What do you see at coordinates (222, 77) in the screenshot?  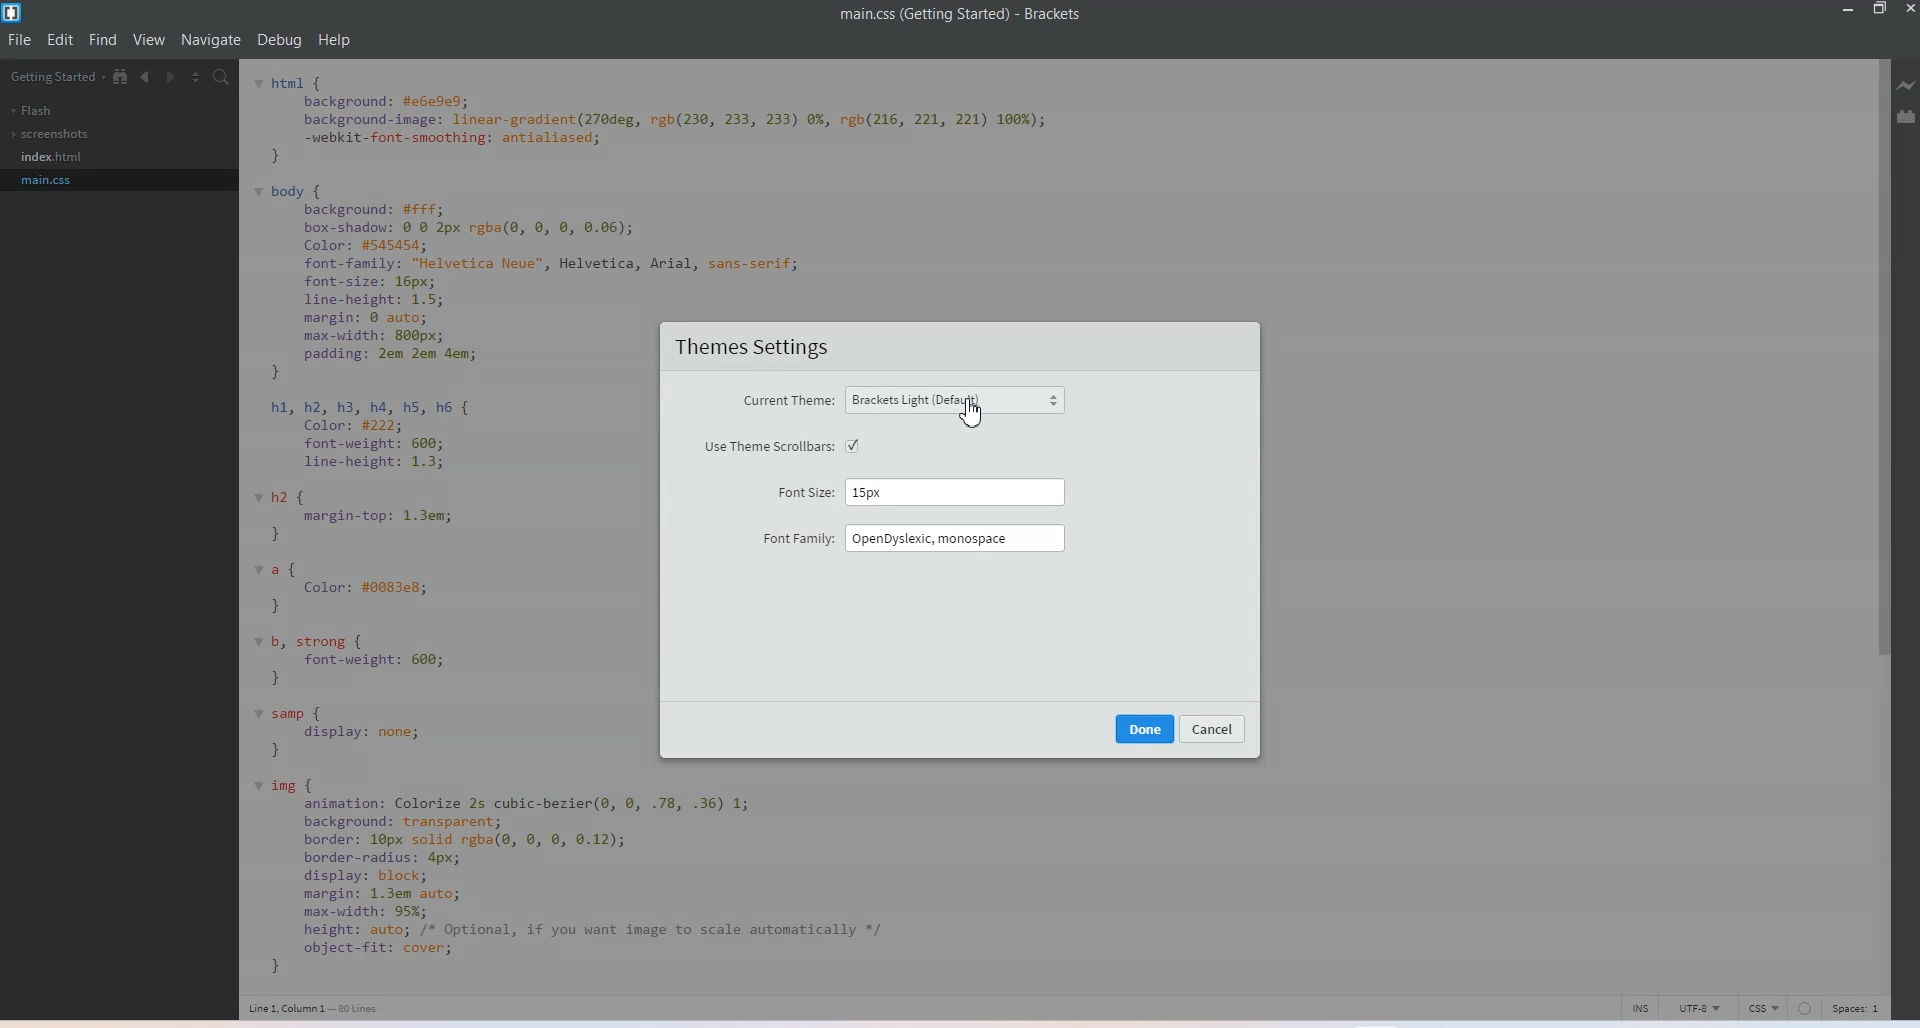 I see `Find in files` at bounding box center [222, 77].